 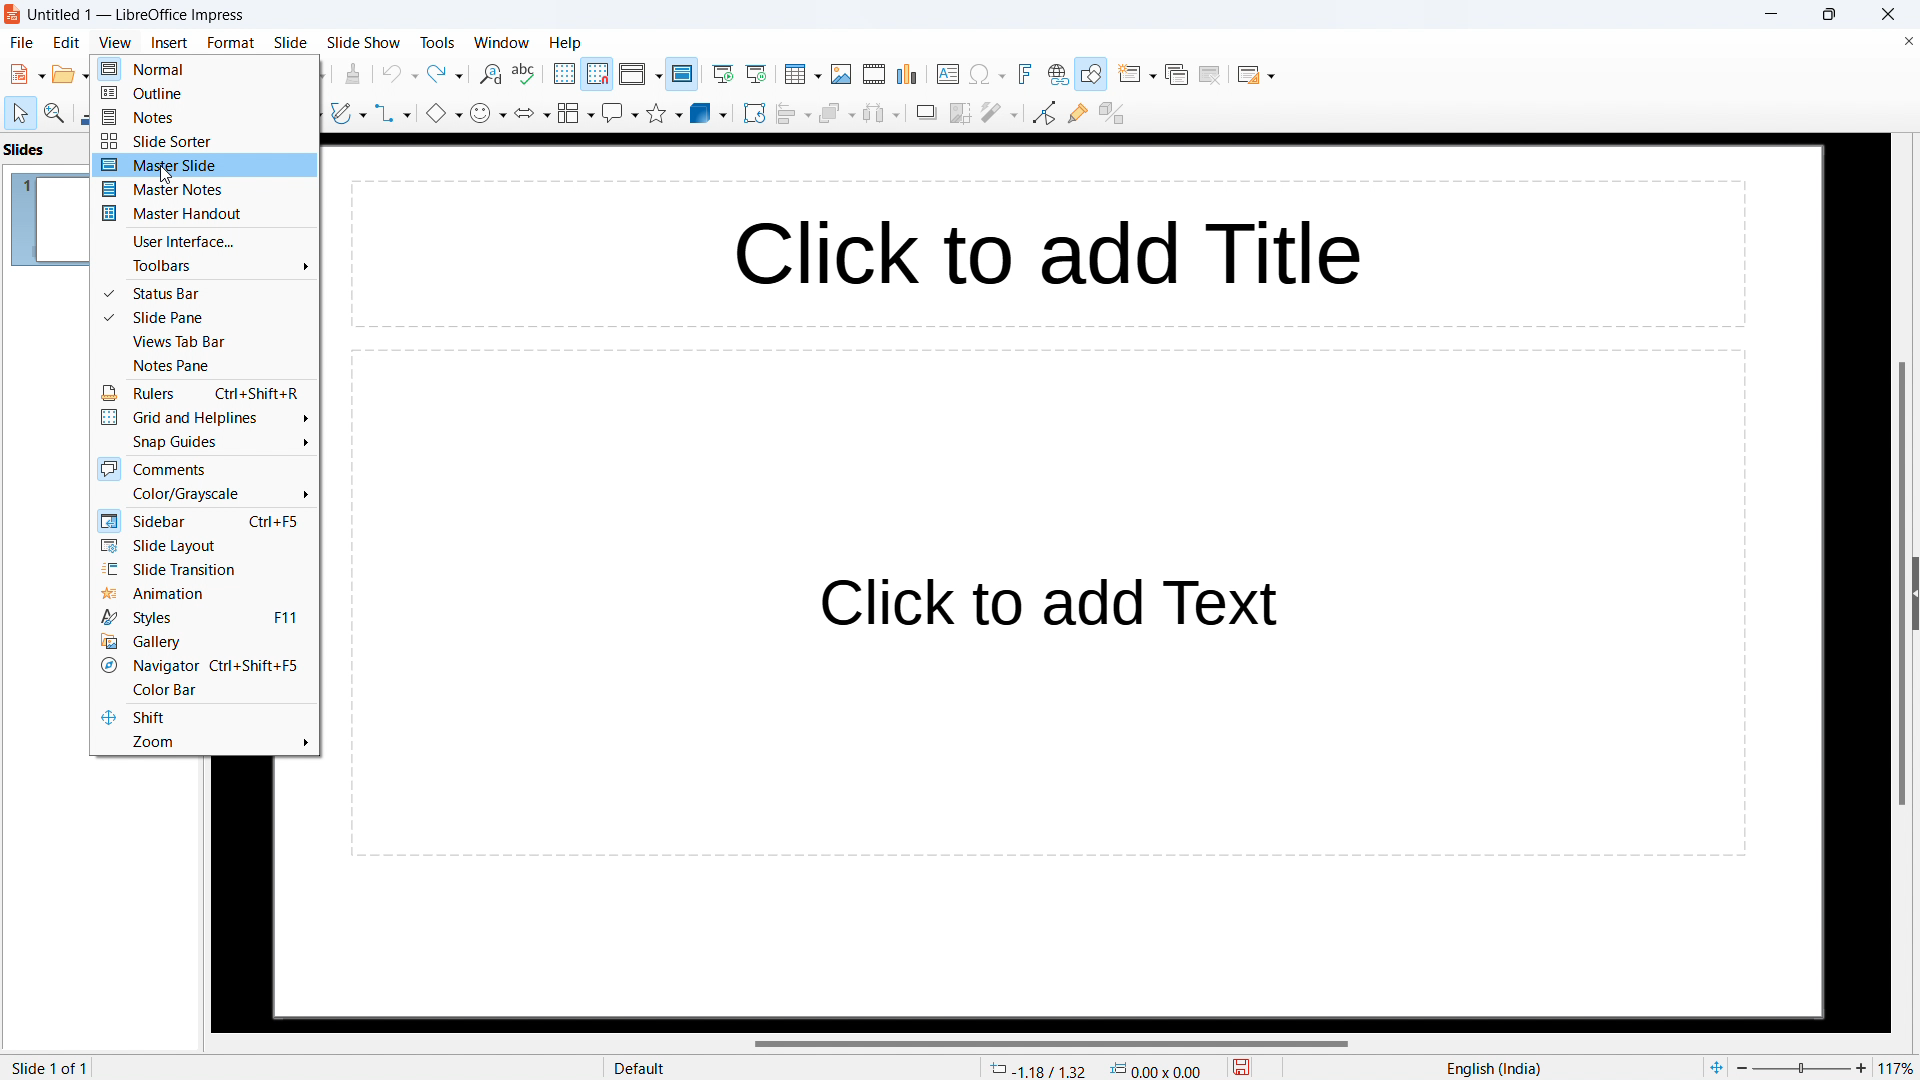 What do you see at coordinates (640, 74) in the screenshot?
I see `display views` at bounding box center [640, 74].